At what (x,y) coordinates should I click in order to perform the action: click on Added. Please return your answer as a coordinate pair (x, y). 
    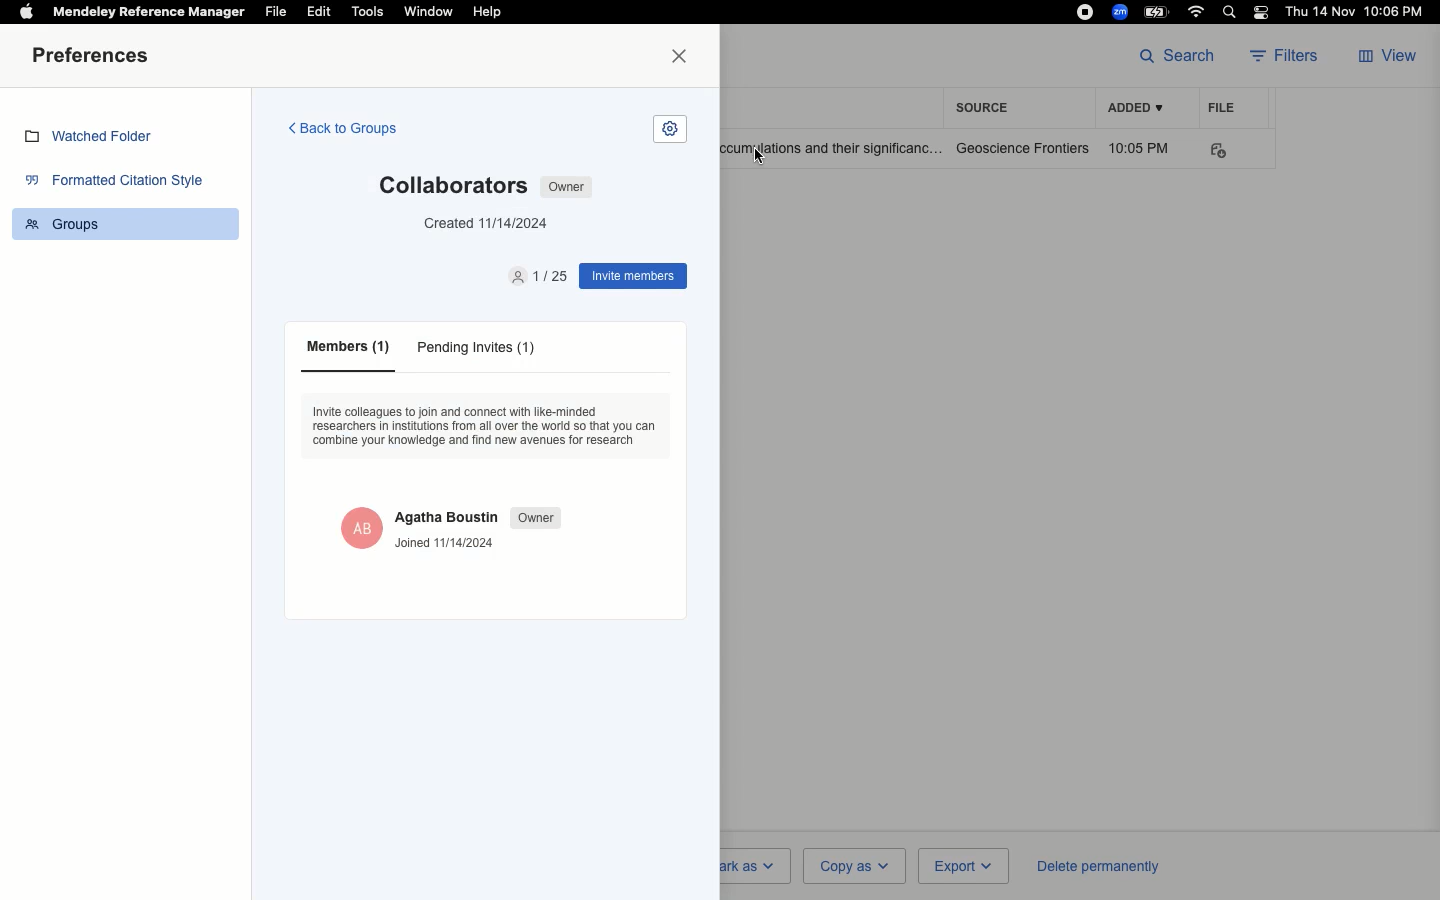
    Looking at the image, I should click on (1134, 109).